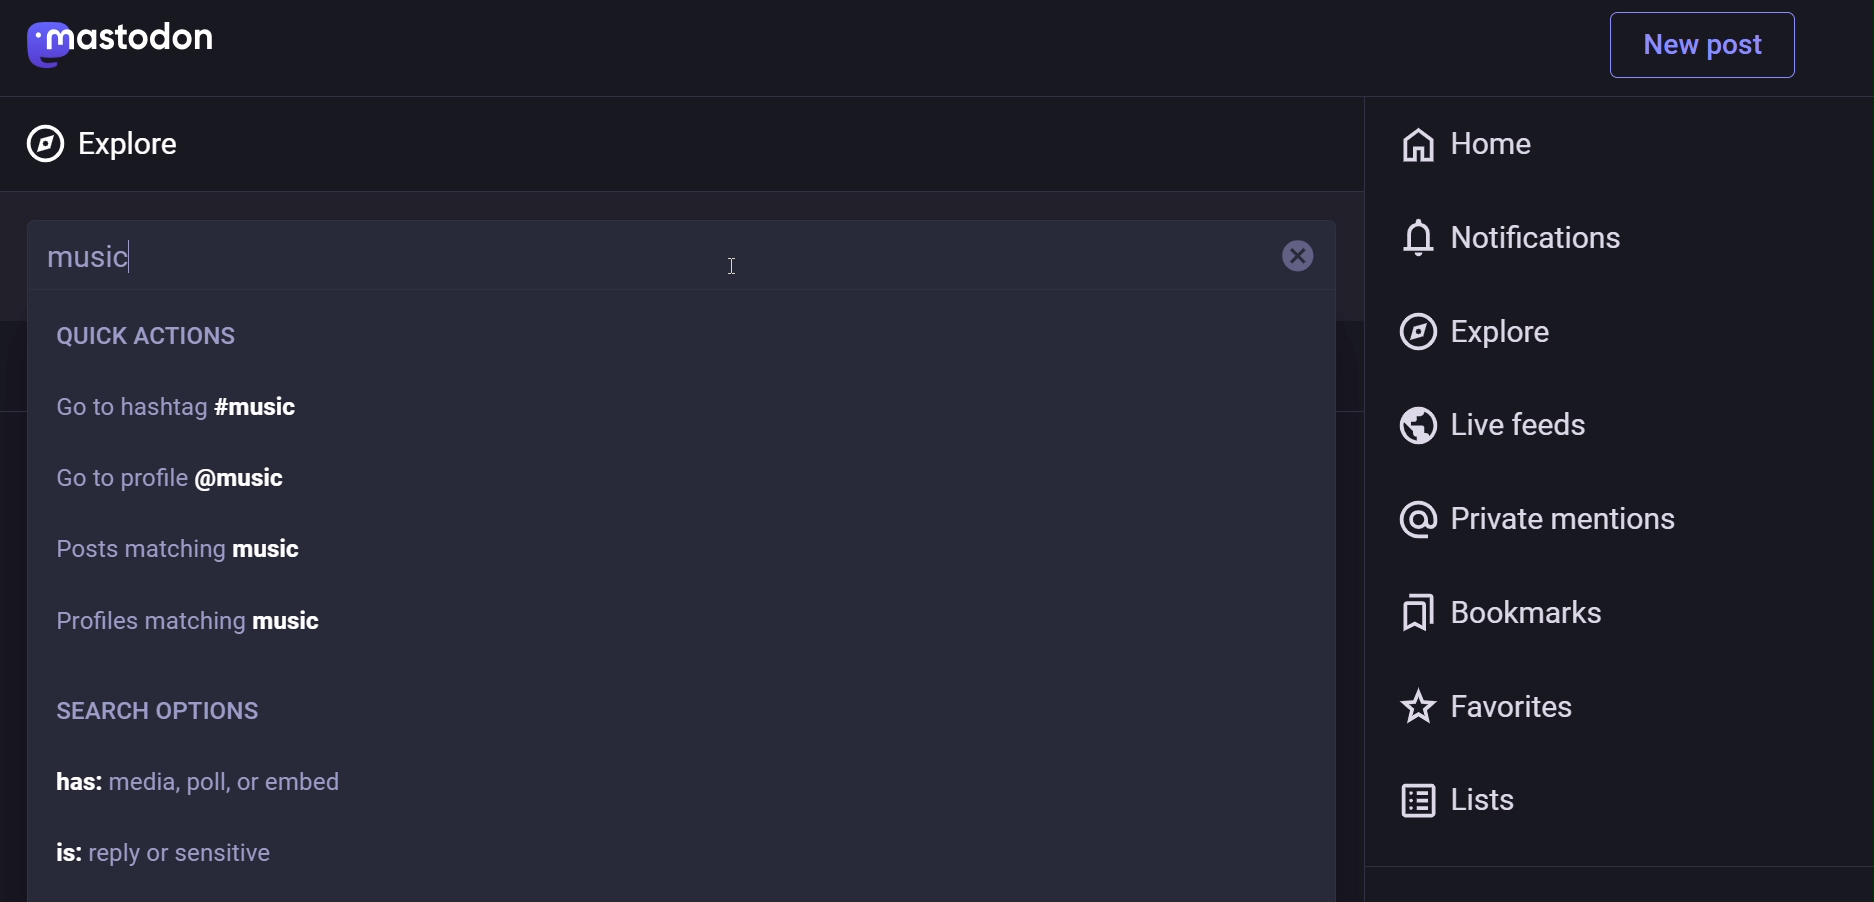 The image size is (1874, 902). What do you see at coordinates (131, 39) in the screenshot?
I see `mastodon` at bounding box center [131, 39].